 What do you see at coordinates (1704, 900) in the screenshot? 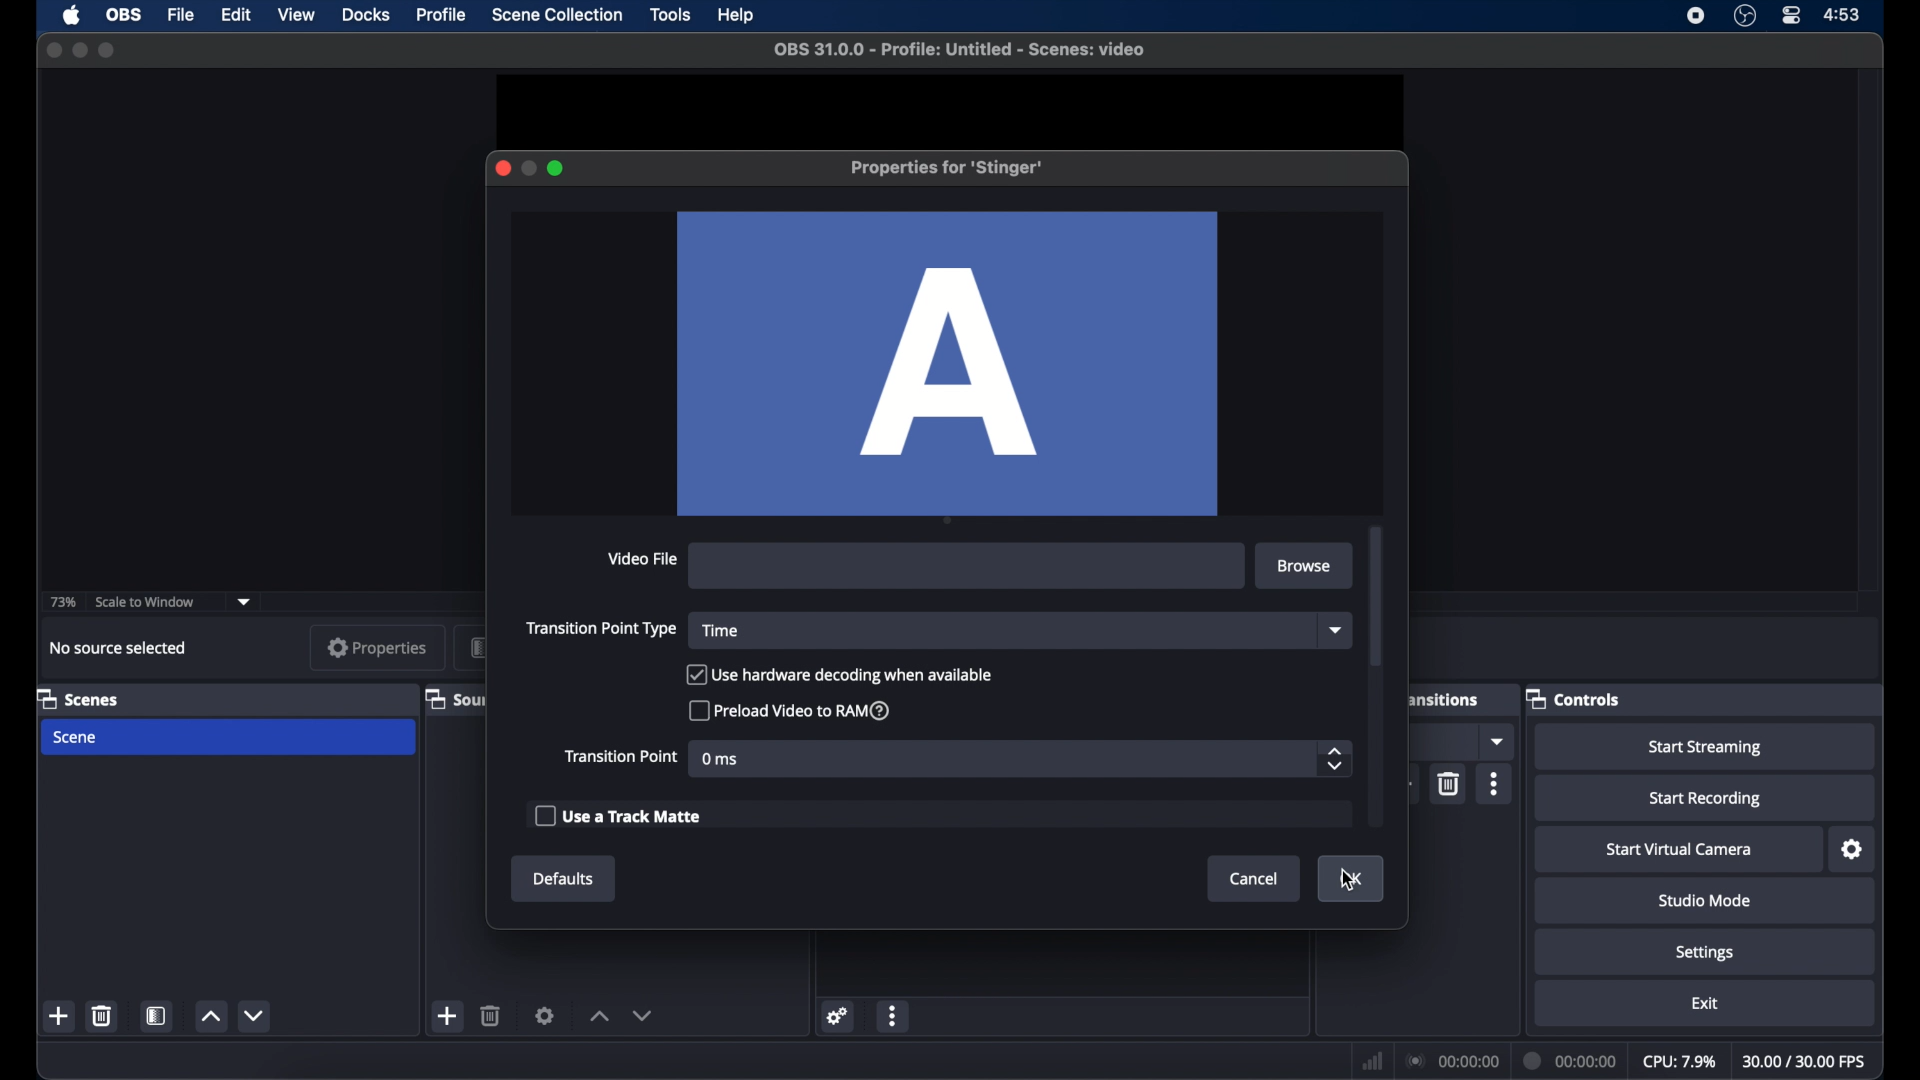
I see `studio mode` at bounding box center [1704, 900].